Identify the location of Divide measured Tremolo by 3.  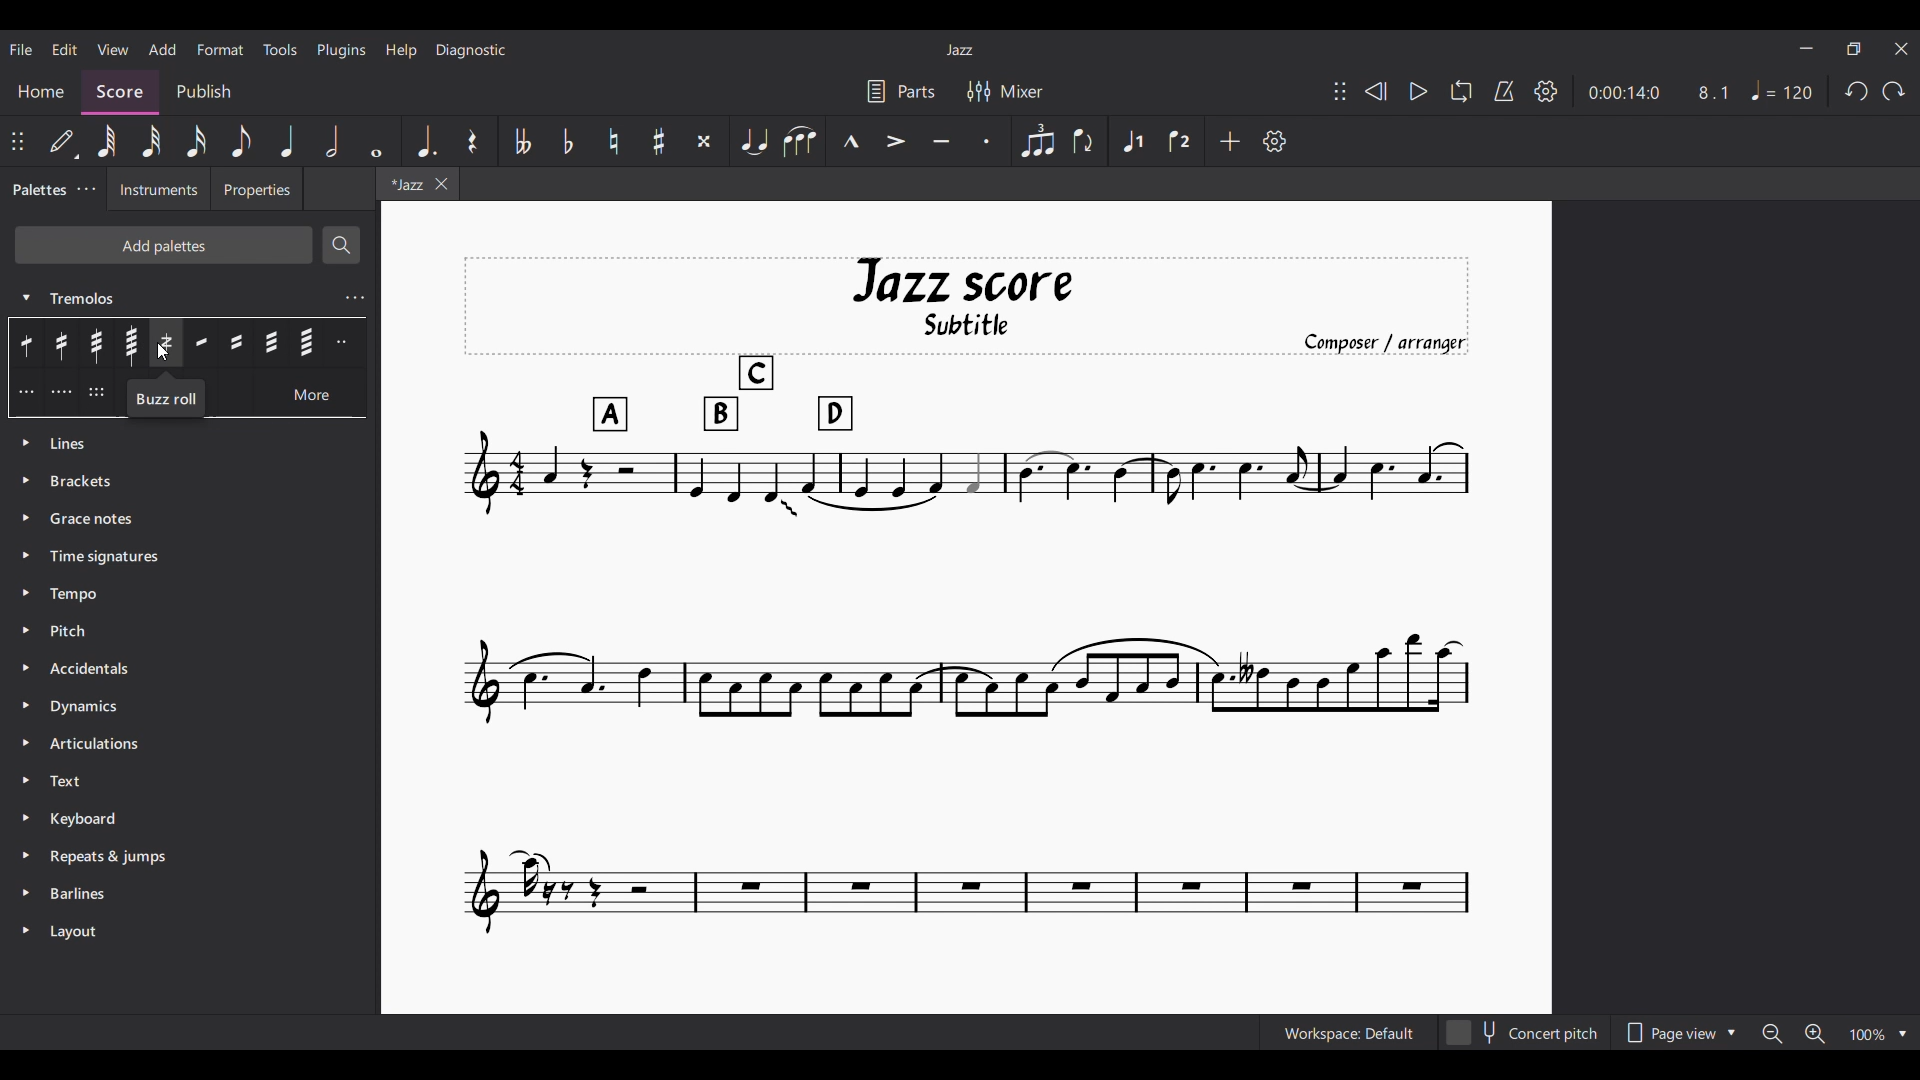
(26, 391).